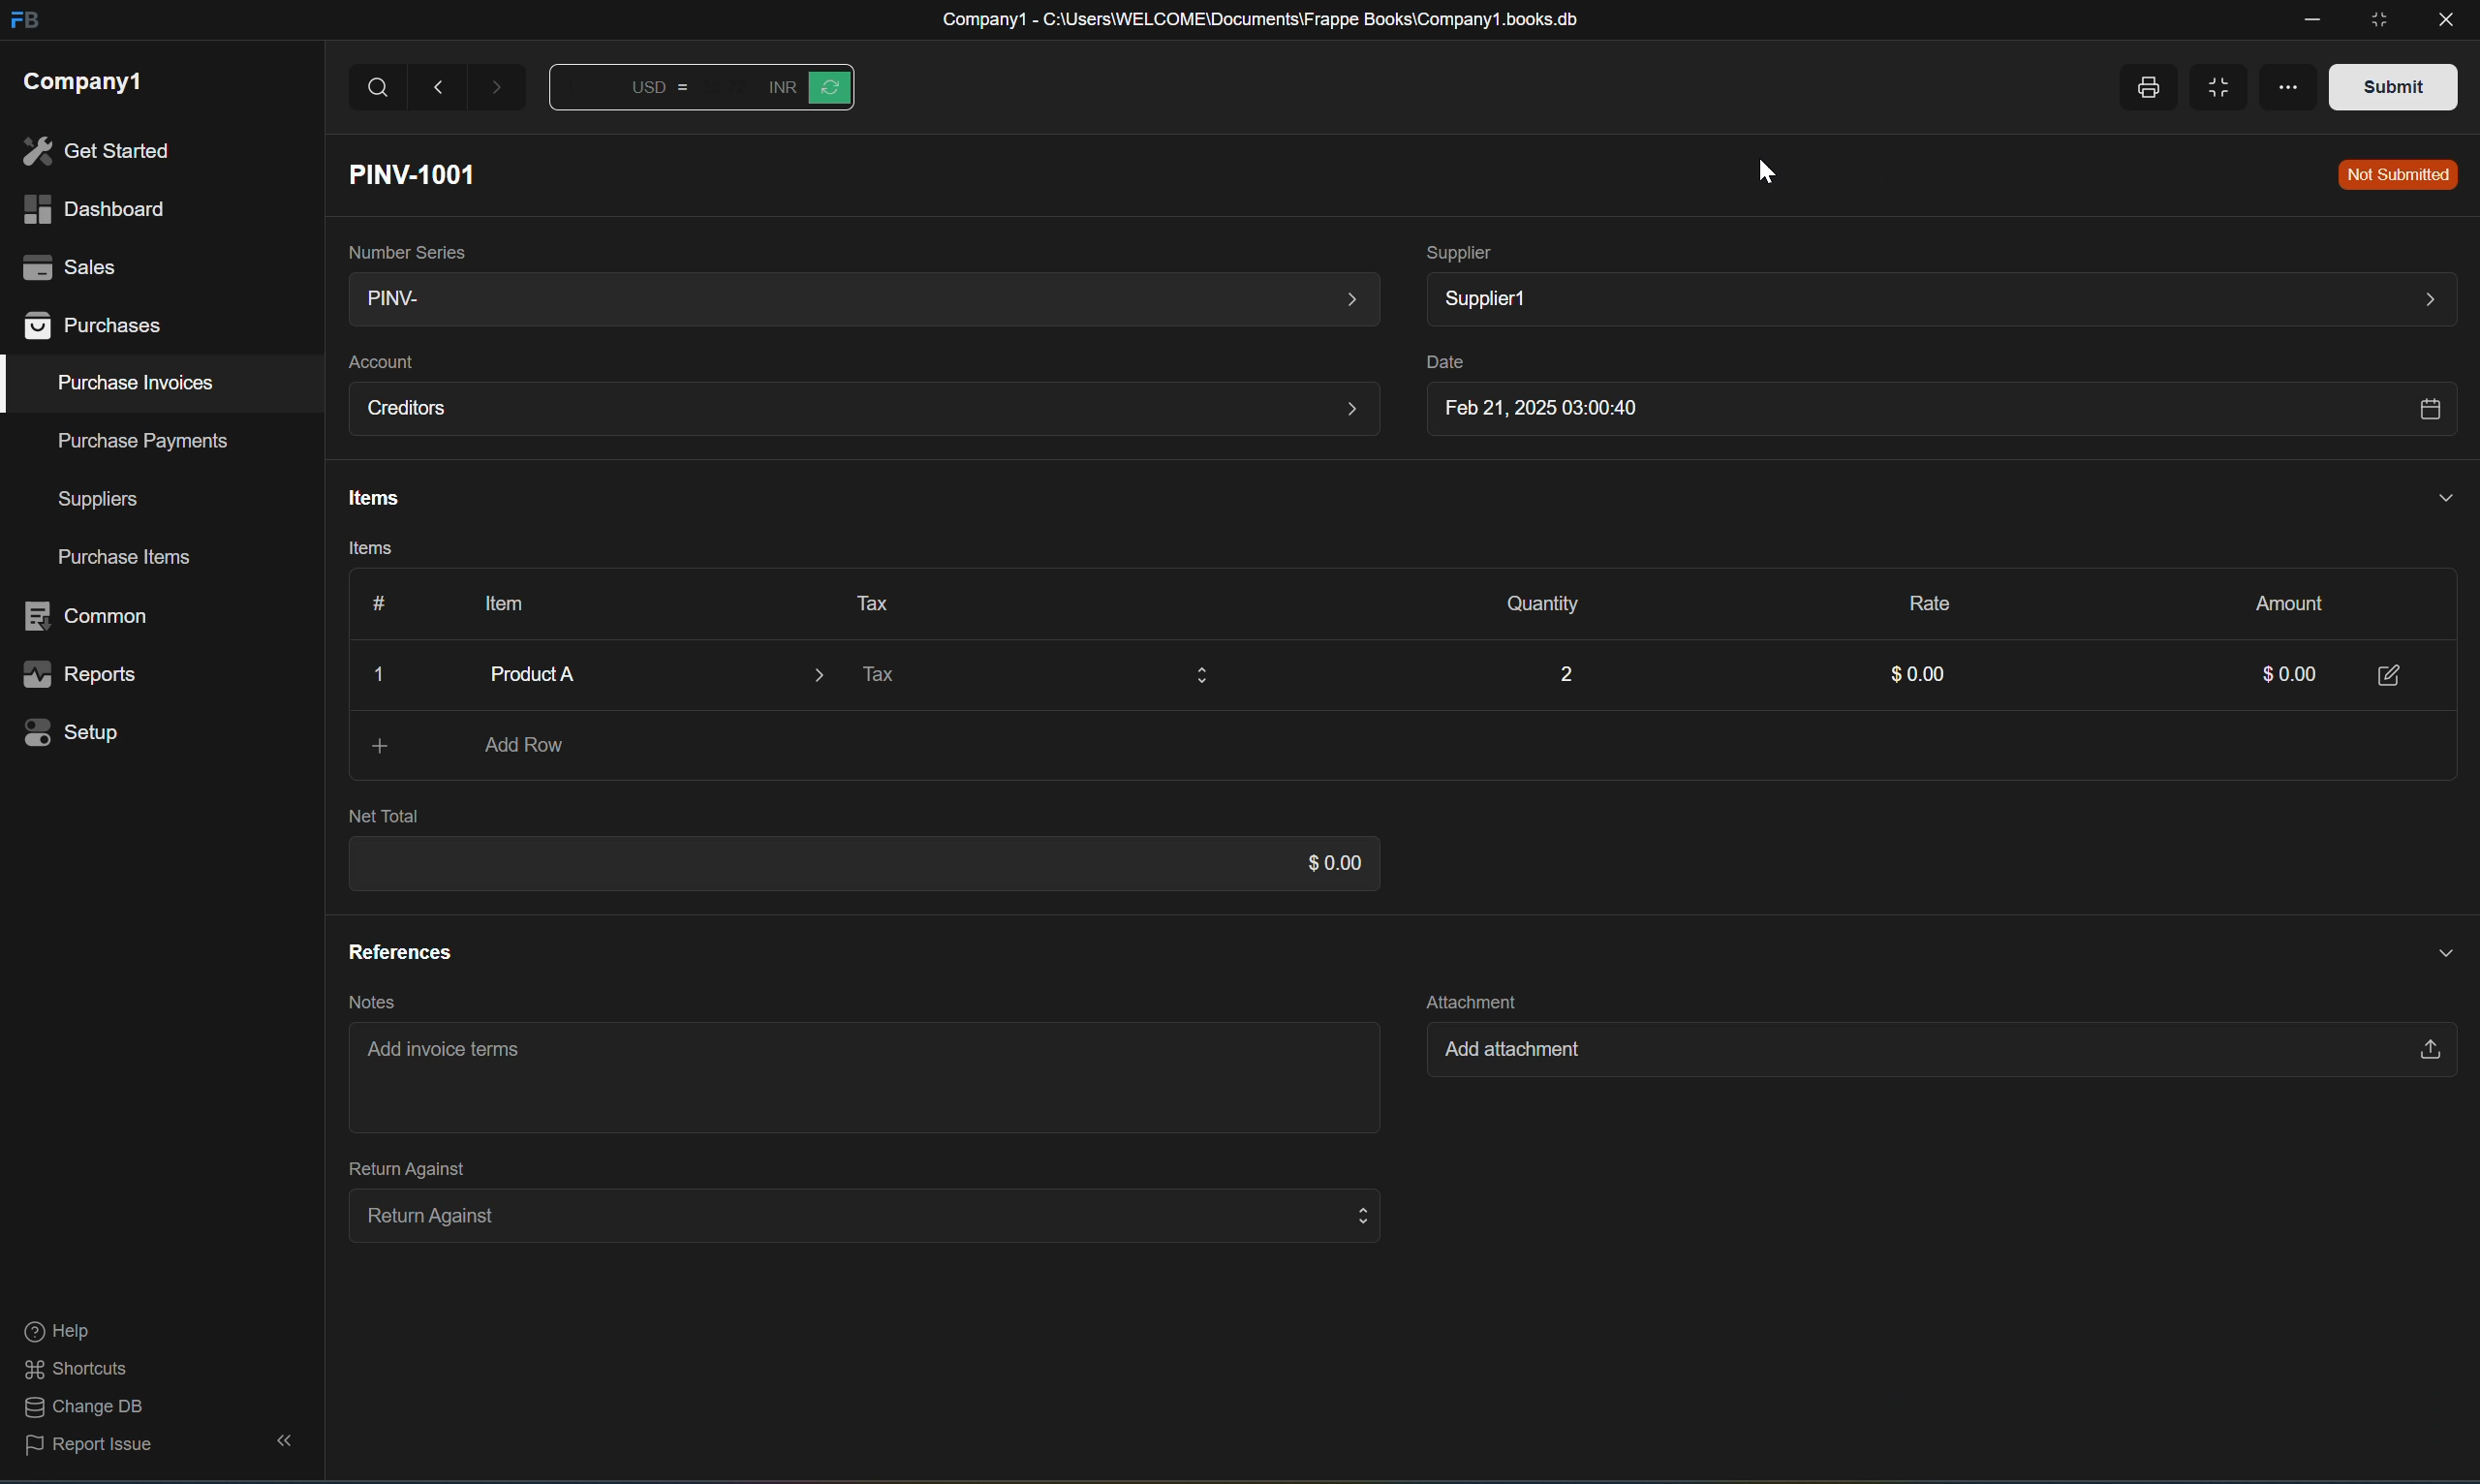 Image resolution: width=2480 pixels, height=1484 pixels. Describe the element at coordinates (371, 603) in the screenshot. I see `` at that location.